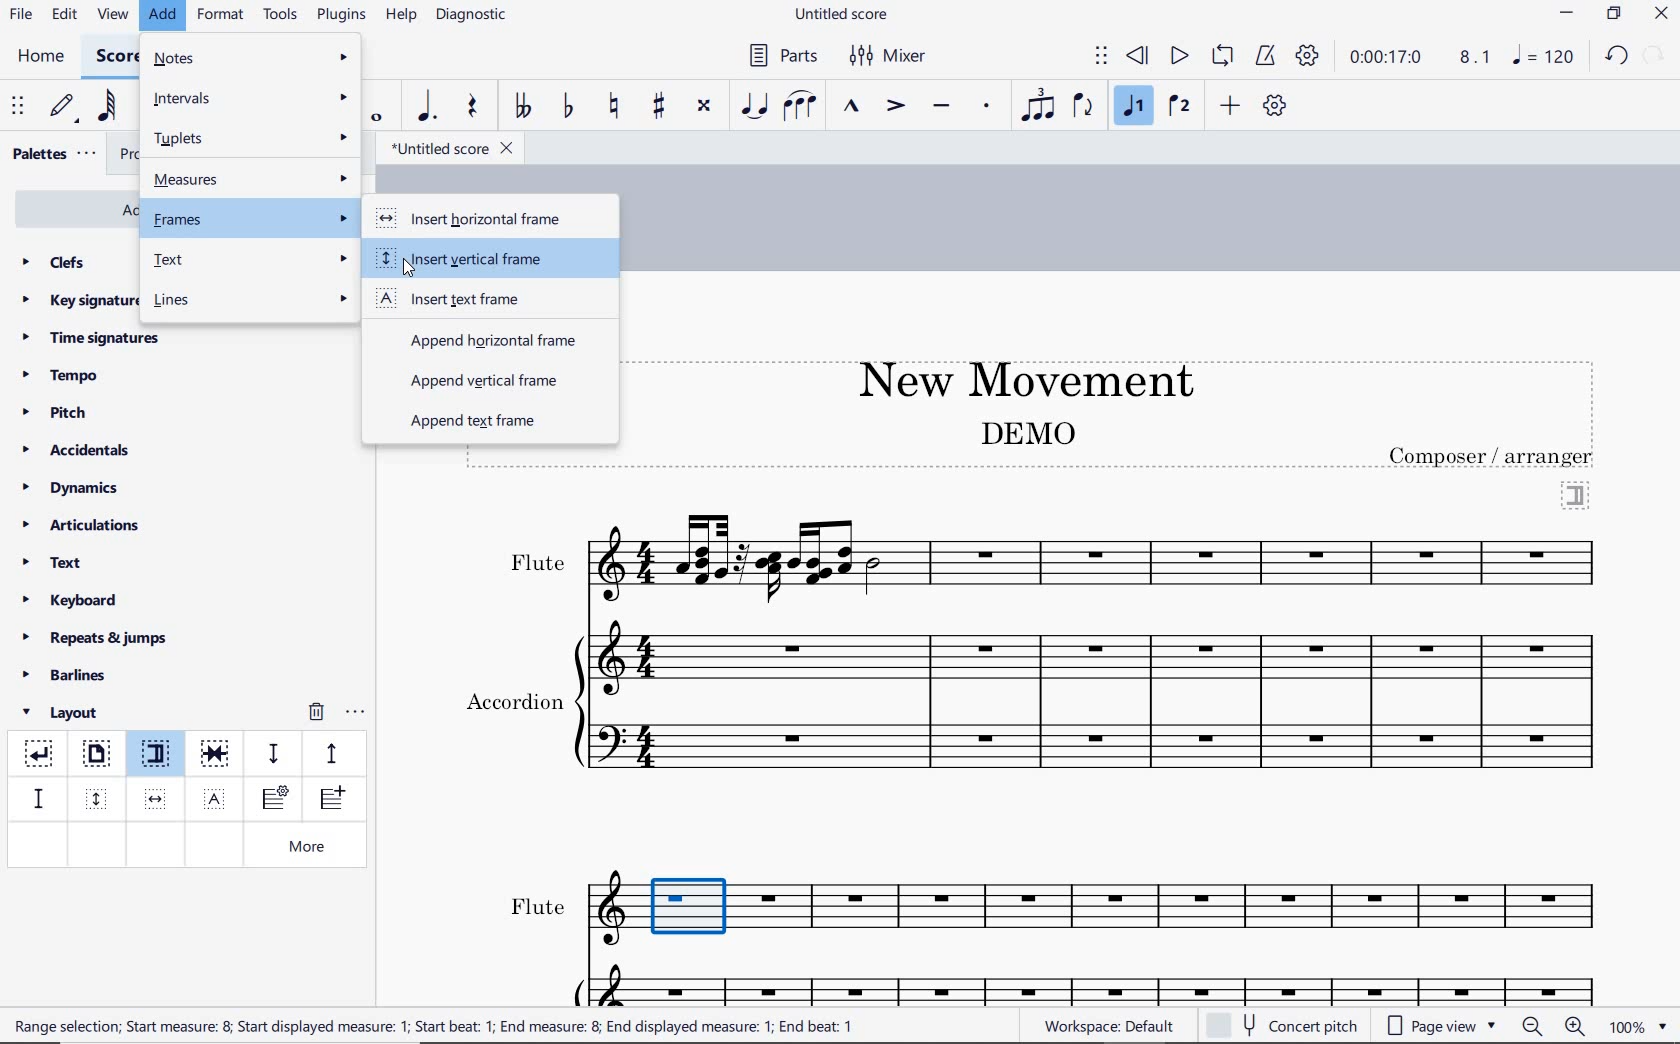 The image size is (1680, 1044). What do you see at coordinates (480, 220) in the screenshot?
I see `insert horizontal frame` at bounding box center [480, 220].